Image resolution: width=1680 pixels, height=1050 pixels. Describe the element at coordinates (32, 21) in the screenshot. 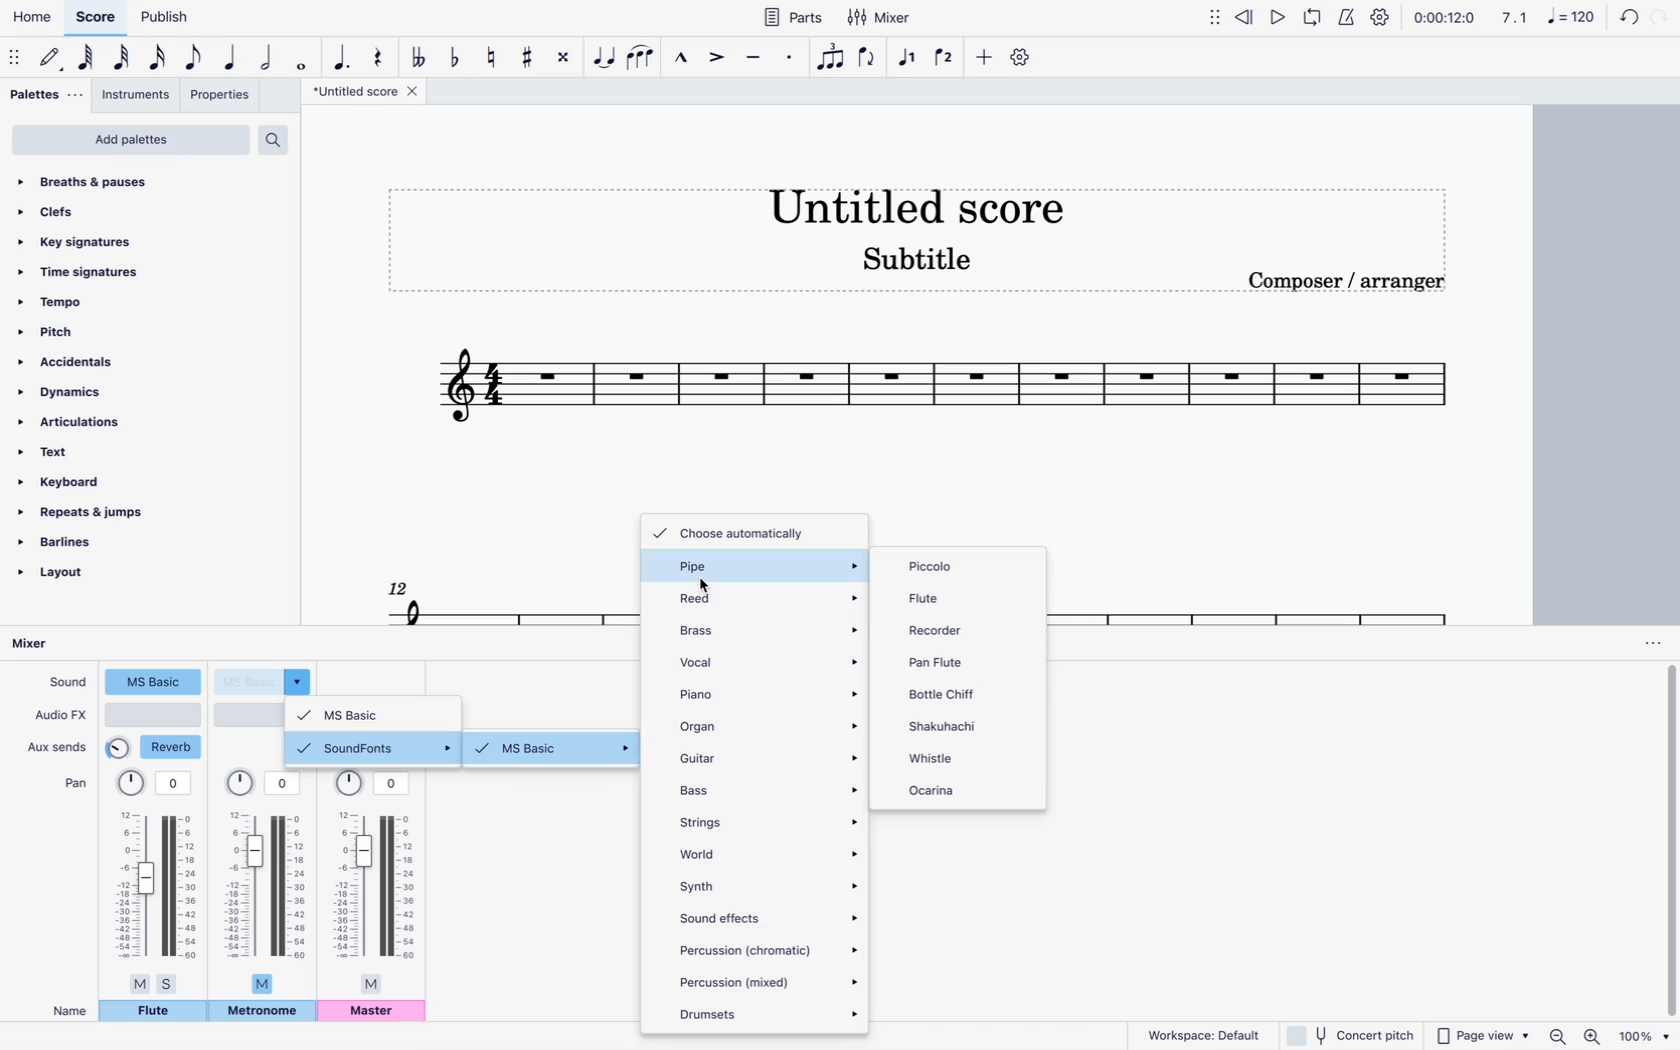

I see `home` at that location.